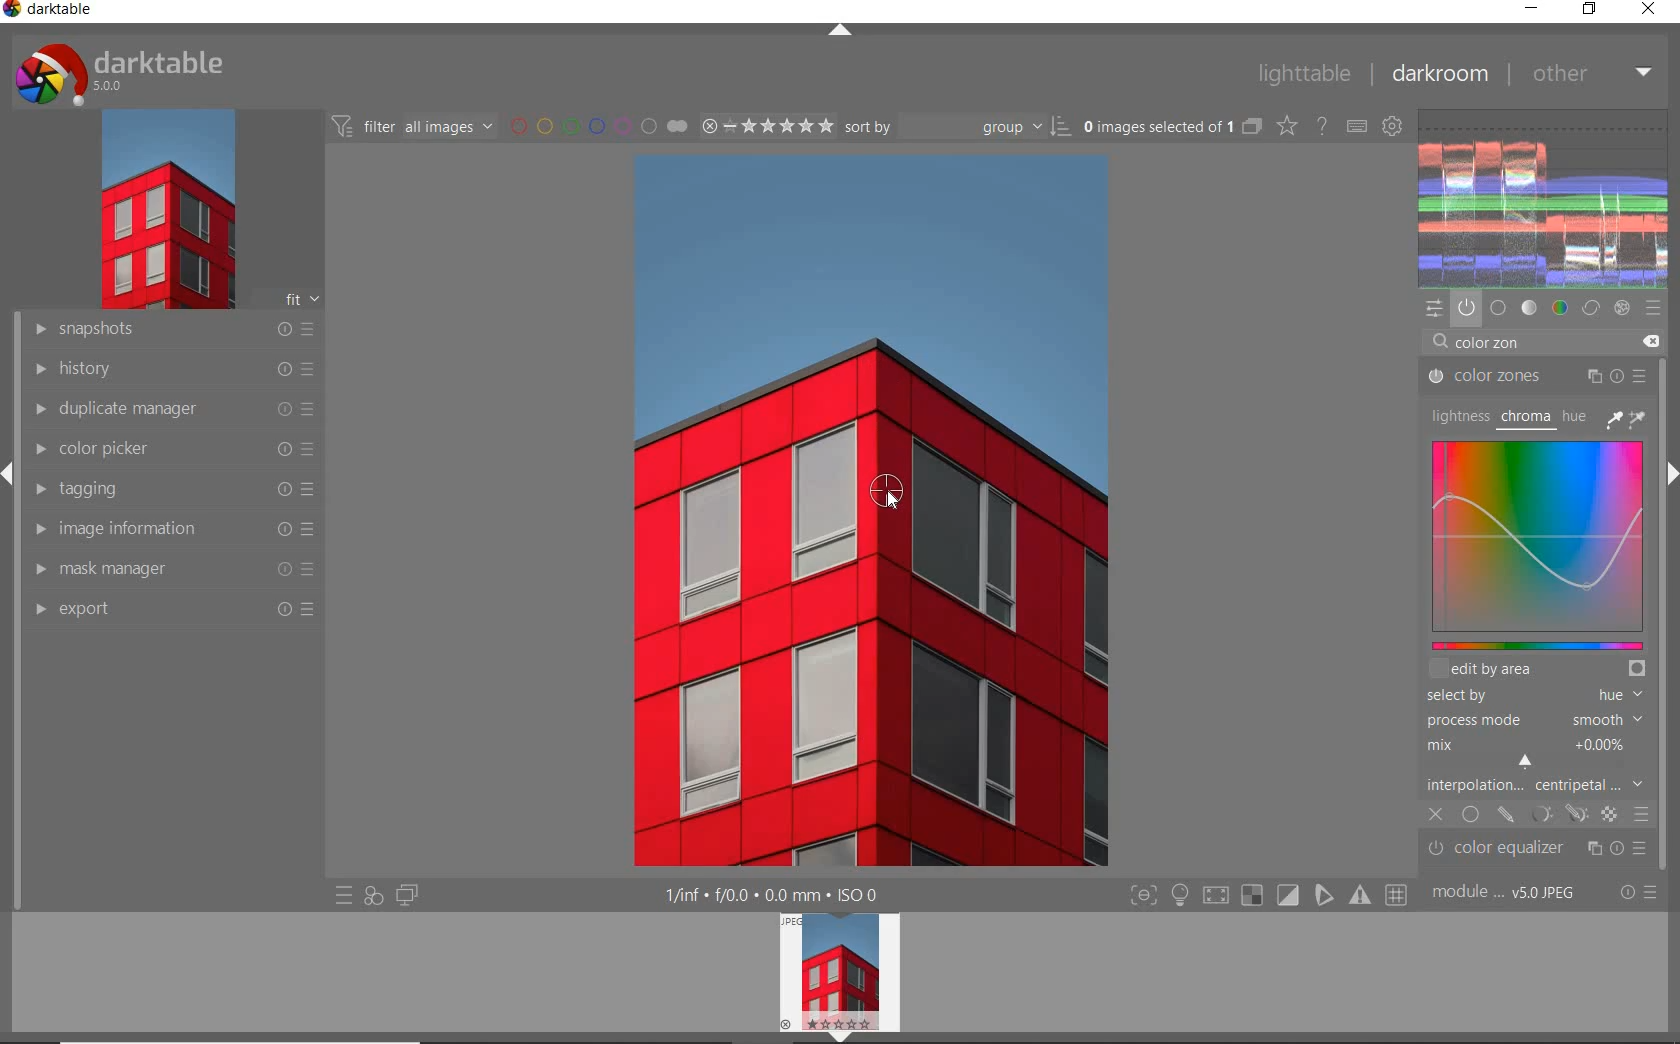  I want to click on focus, so click(1139, 894).